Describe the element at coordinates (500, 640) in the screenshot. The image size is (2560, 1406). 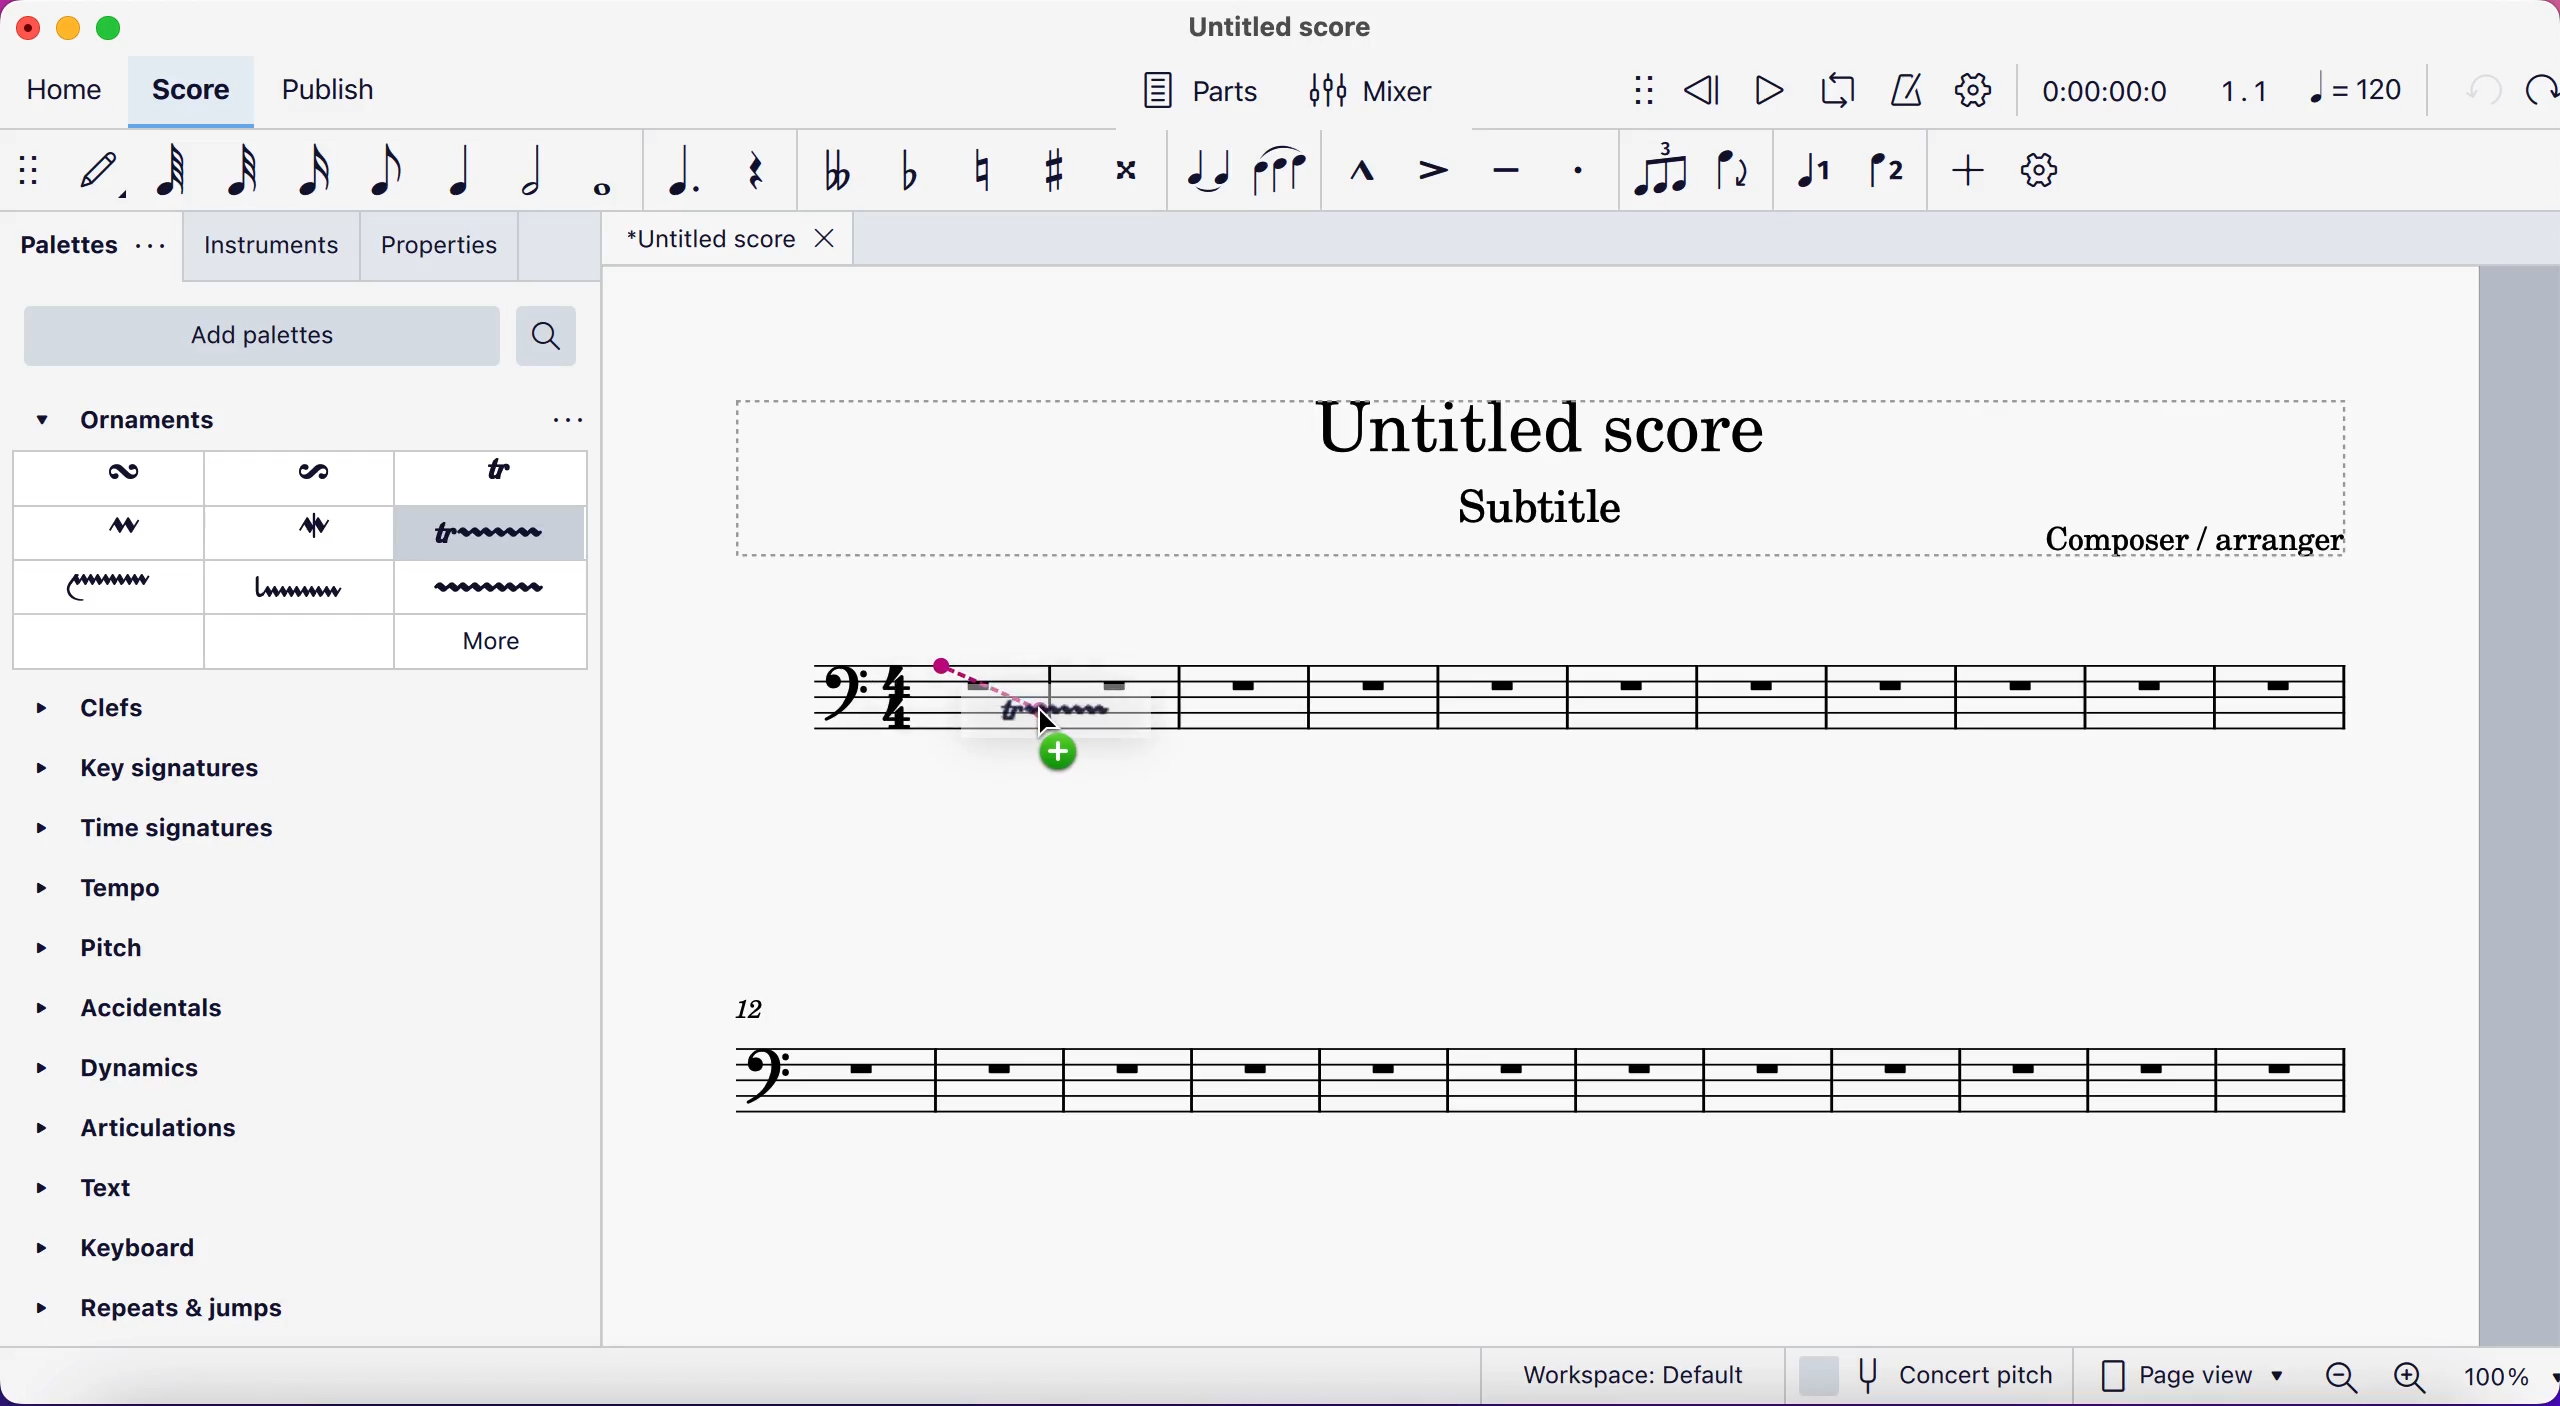
I see `more` at that location.